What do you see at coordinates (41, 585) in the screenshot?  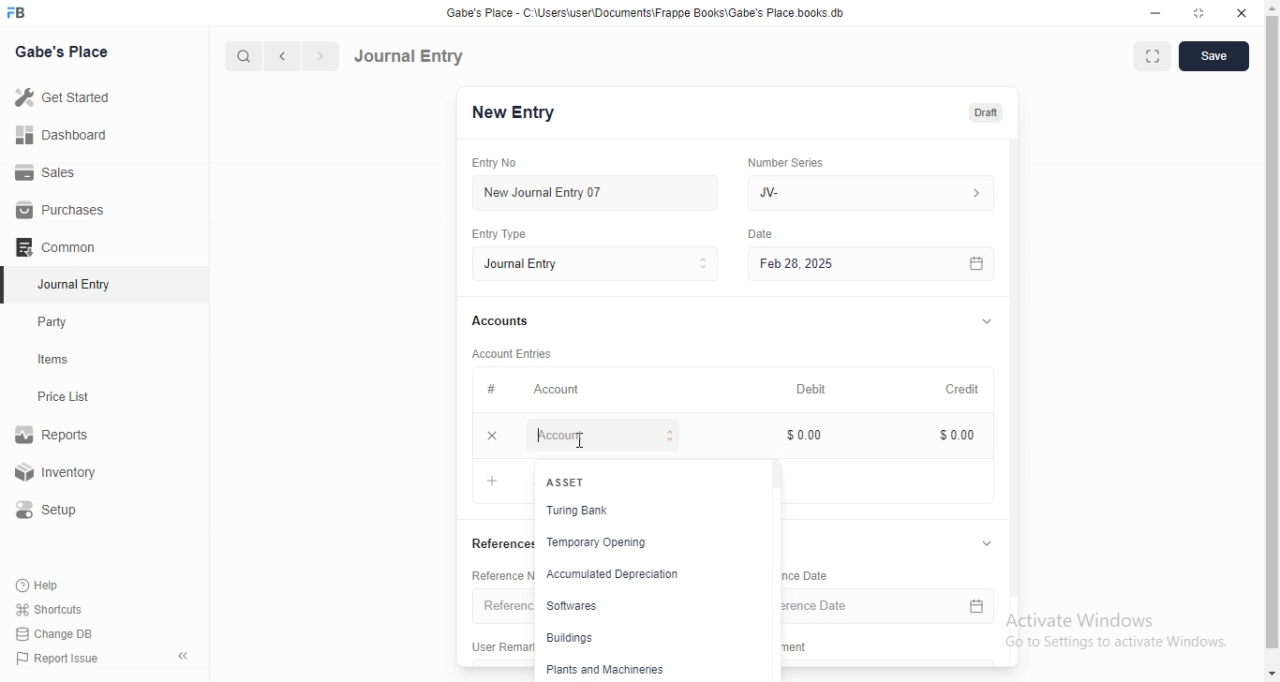 I see `Help` at bounding box center [41, 585].